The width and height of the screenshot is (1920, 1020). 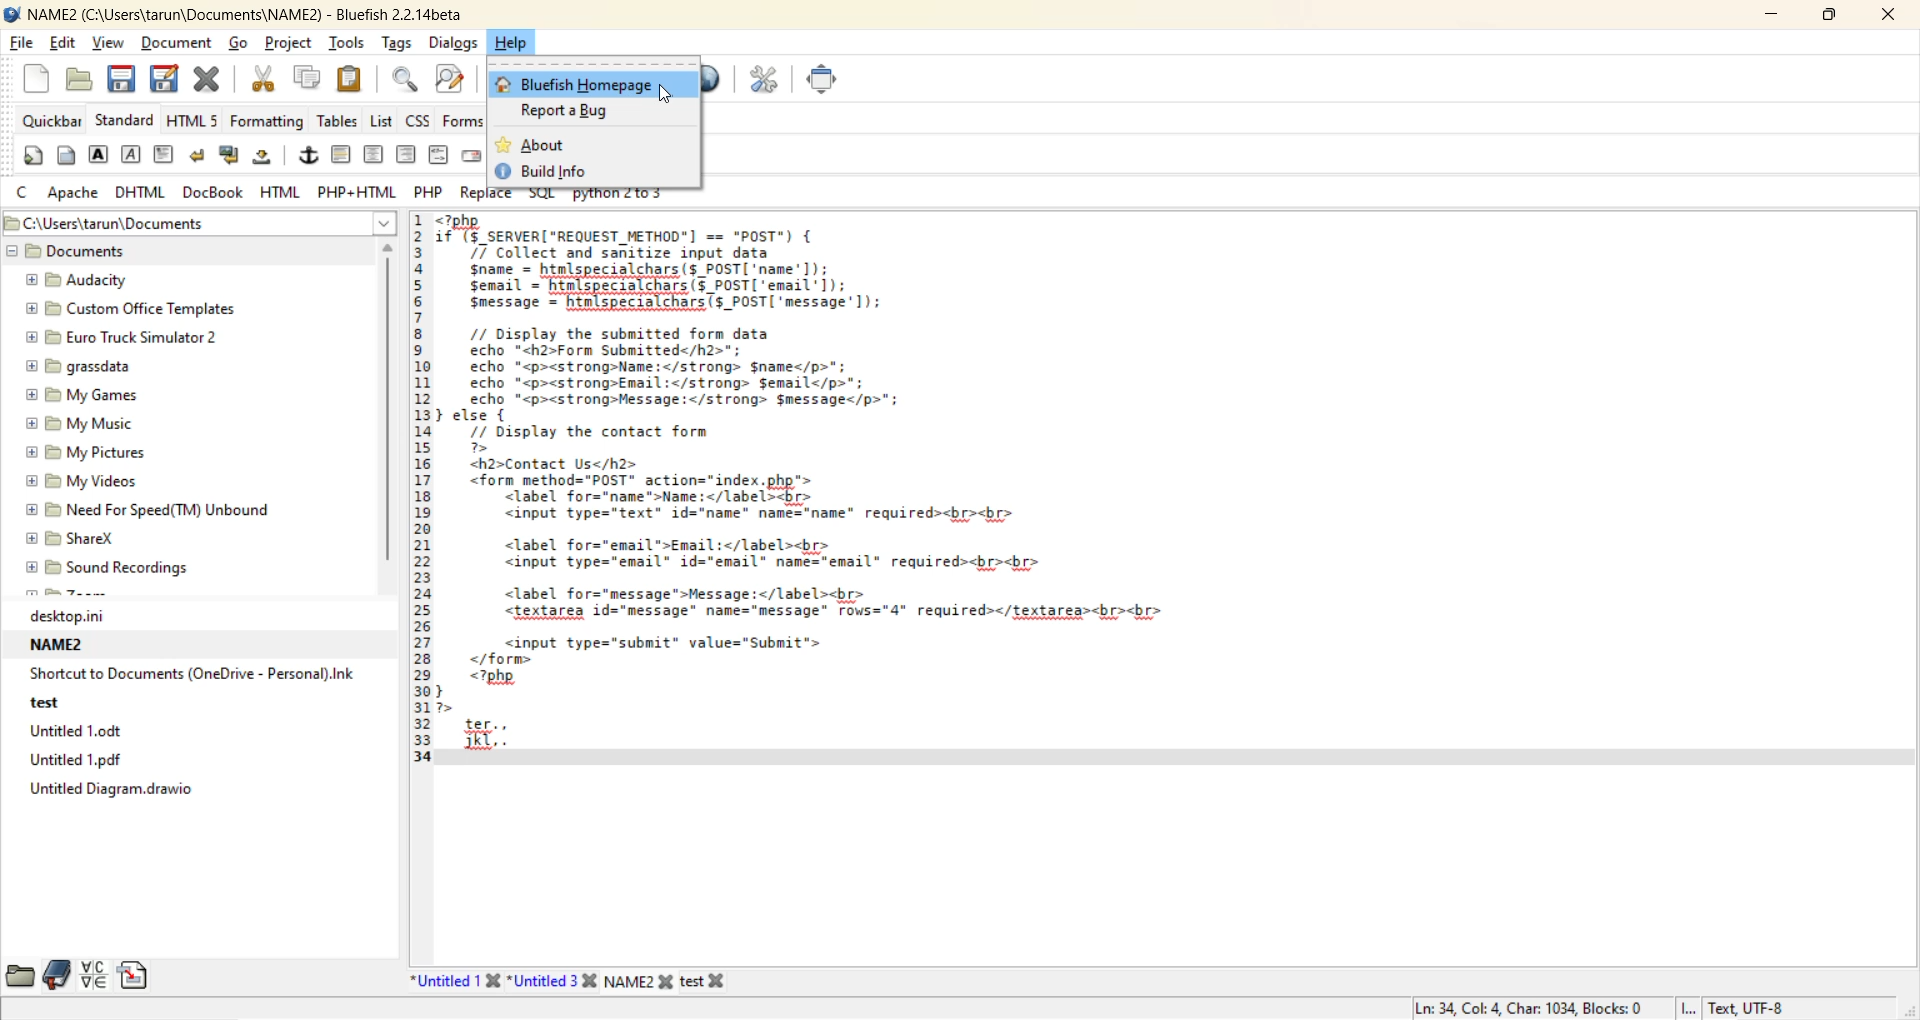 What do you see at coordinates (37, 77) in the screenshot?
I see `new` at bounding box center [37, 77].